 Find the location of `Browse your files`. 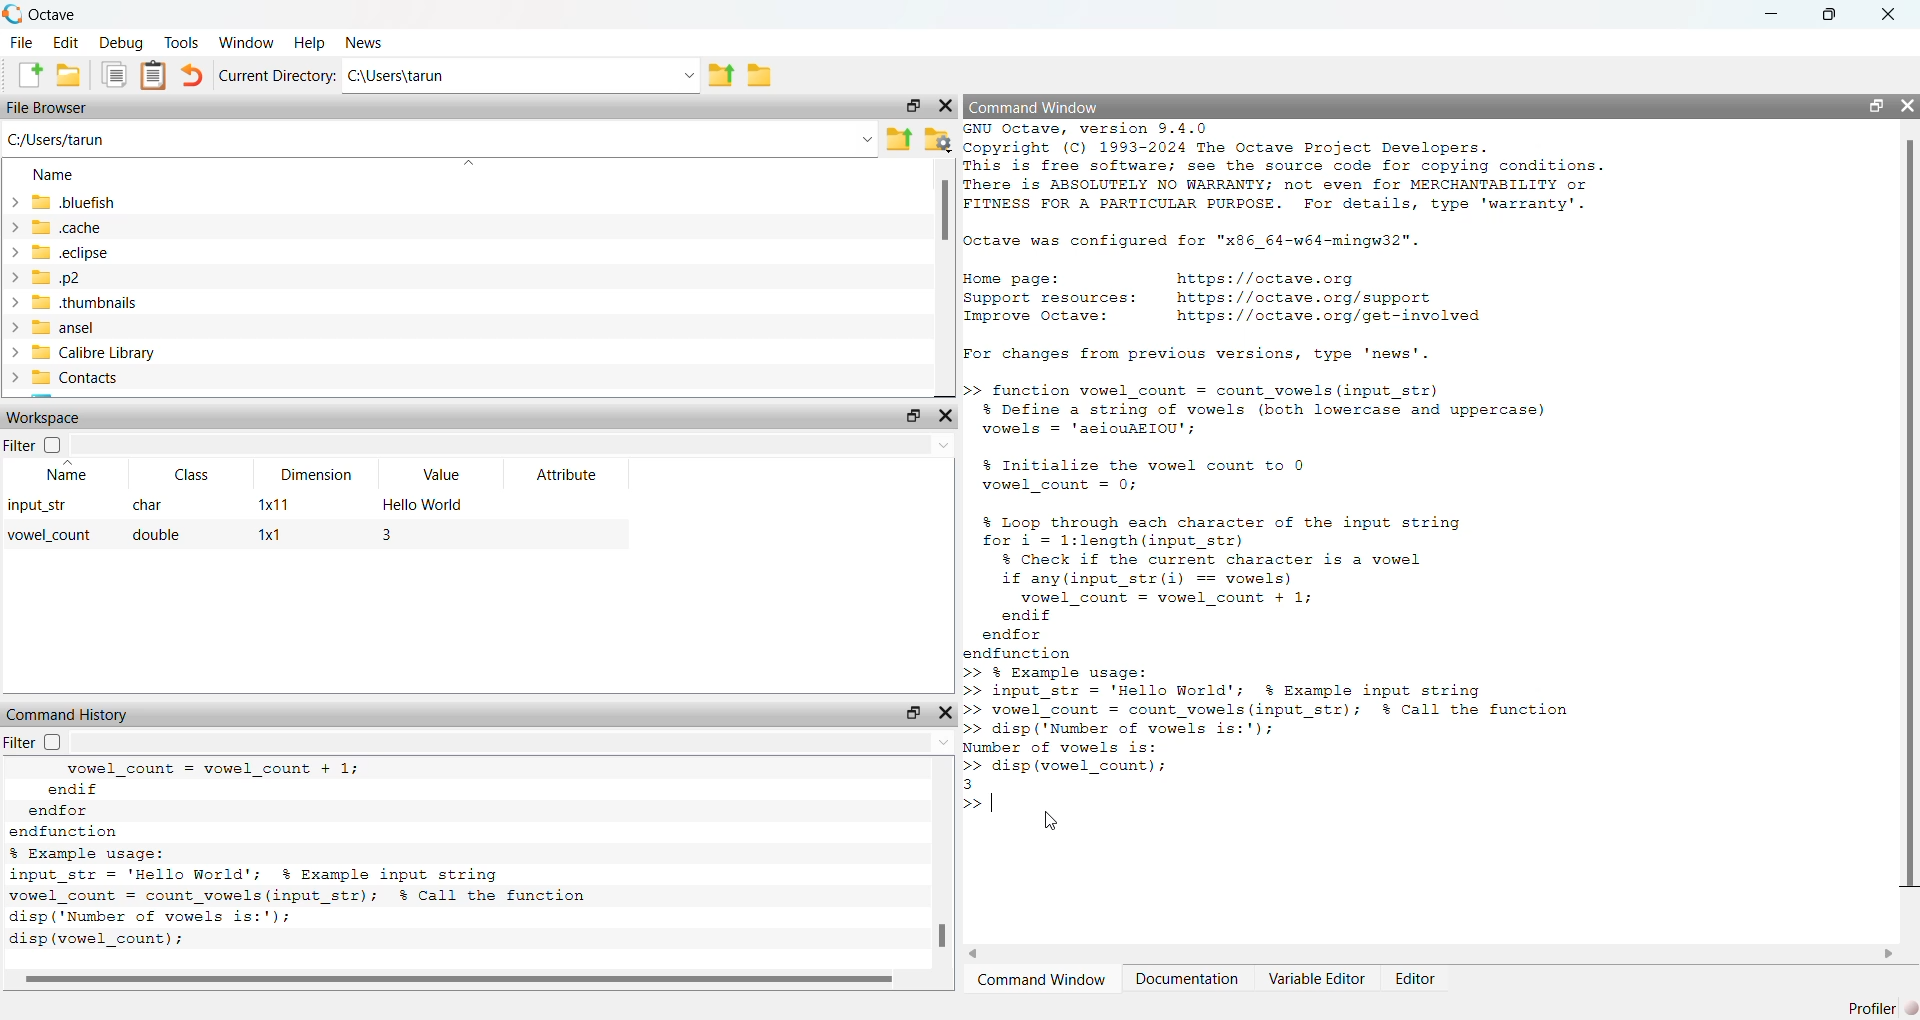

Browse your files is located at coordinates (938, 140).